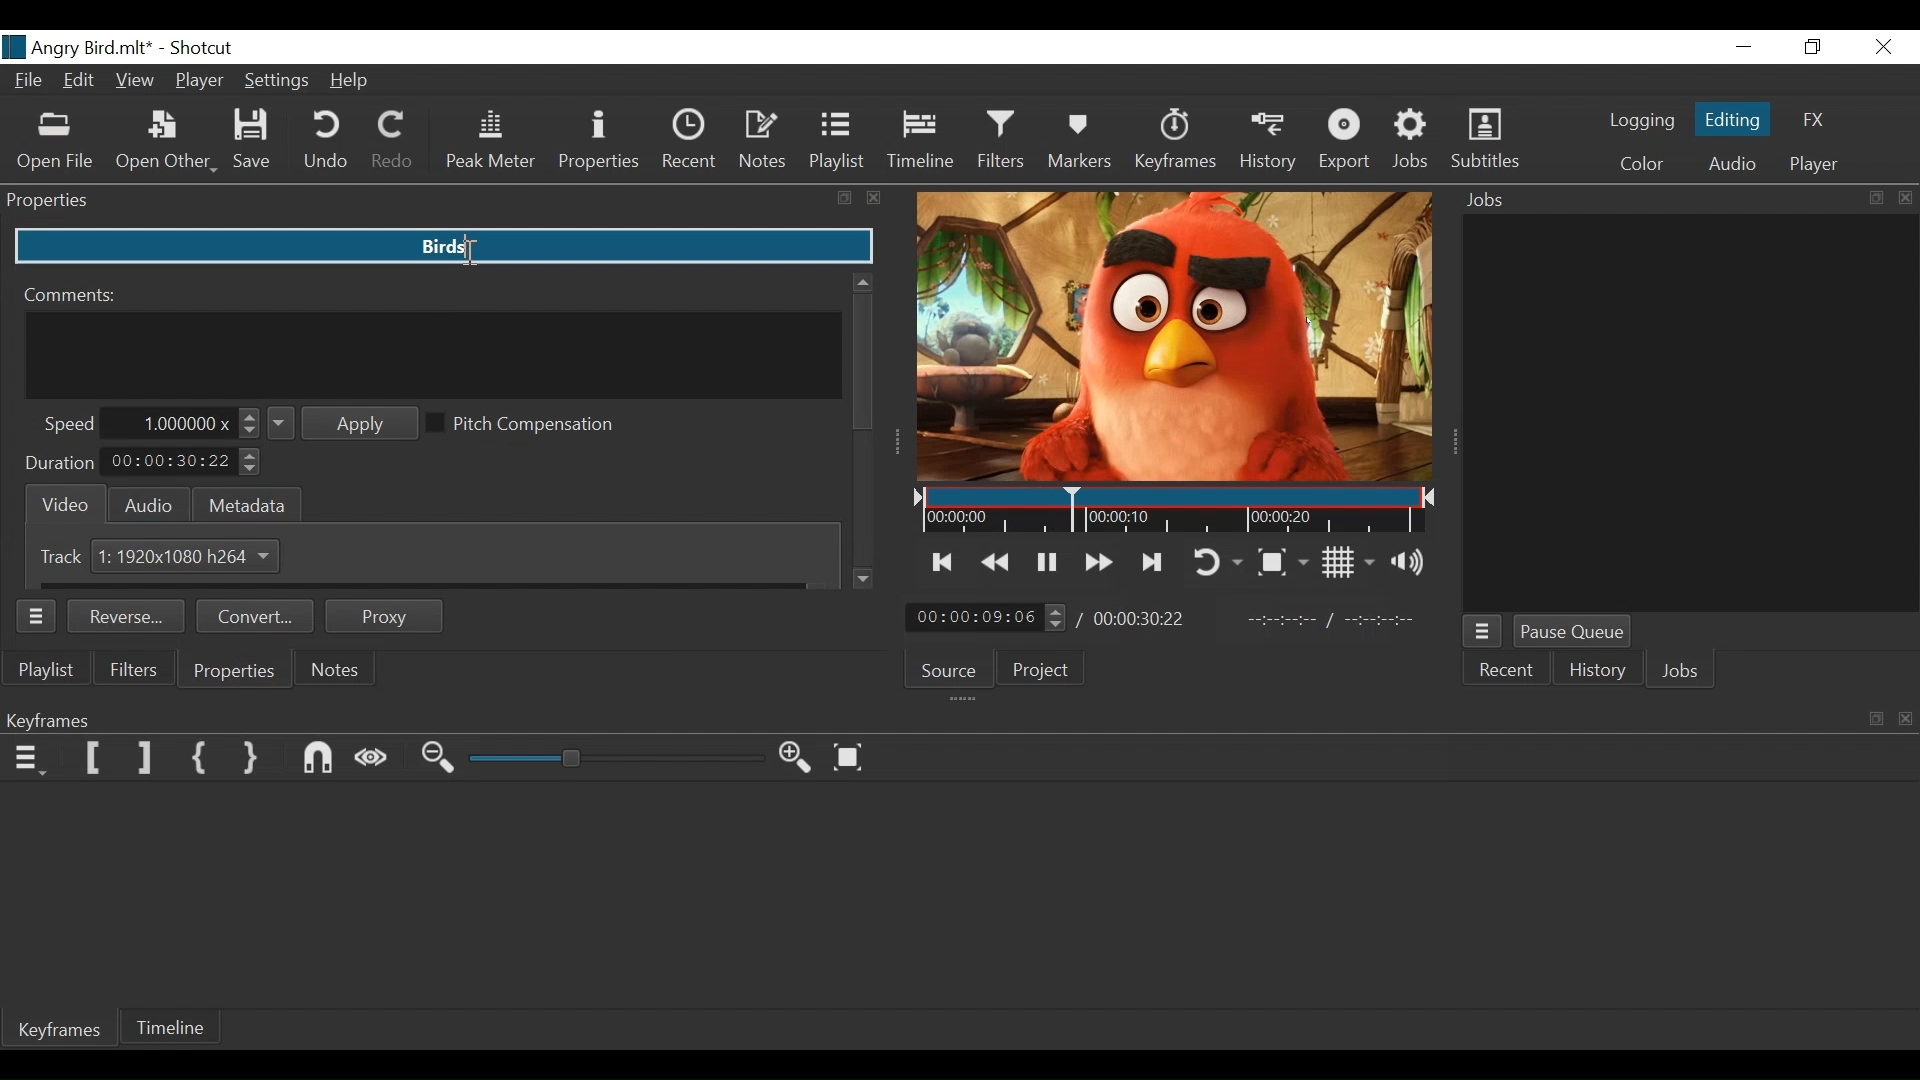 The height and width of the screenshot is (1080, 1920). What do you see at coordinates (1810, 167) in the screenshot?
I see `player` at bounding box center [1810, 167].